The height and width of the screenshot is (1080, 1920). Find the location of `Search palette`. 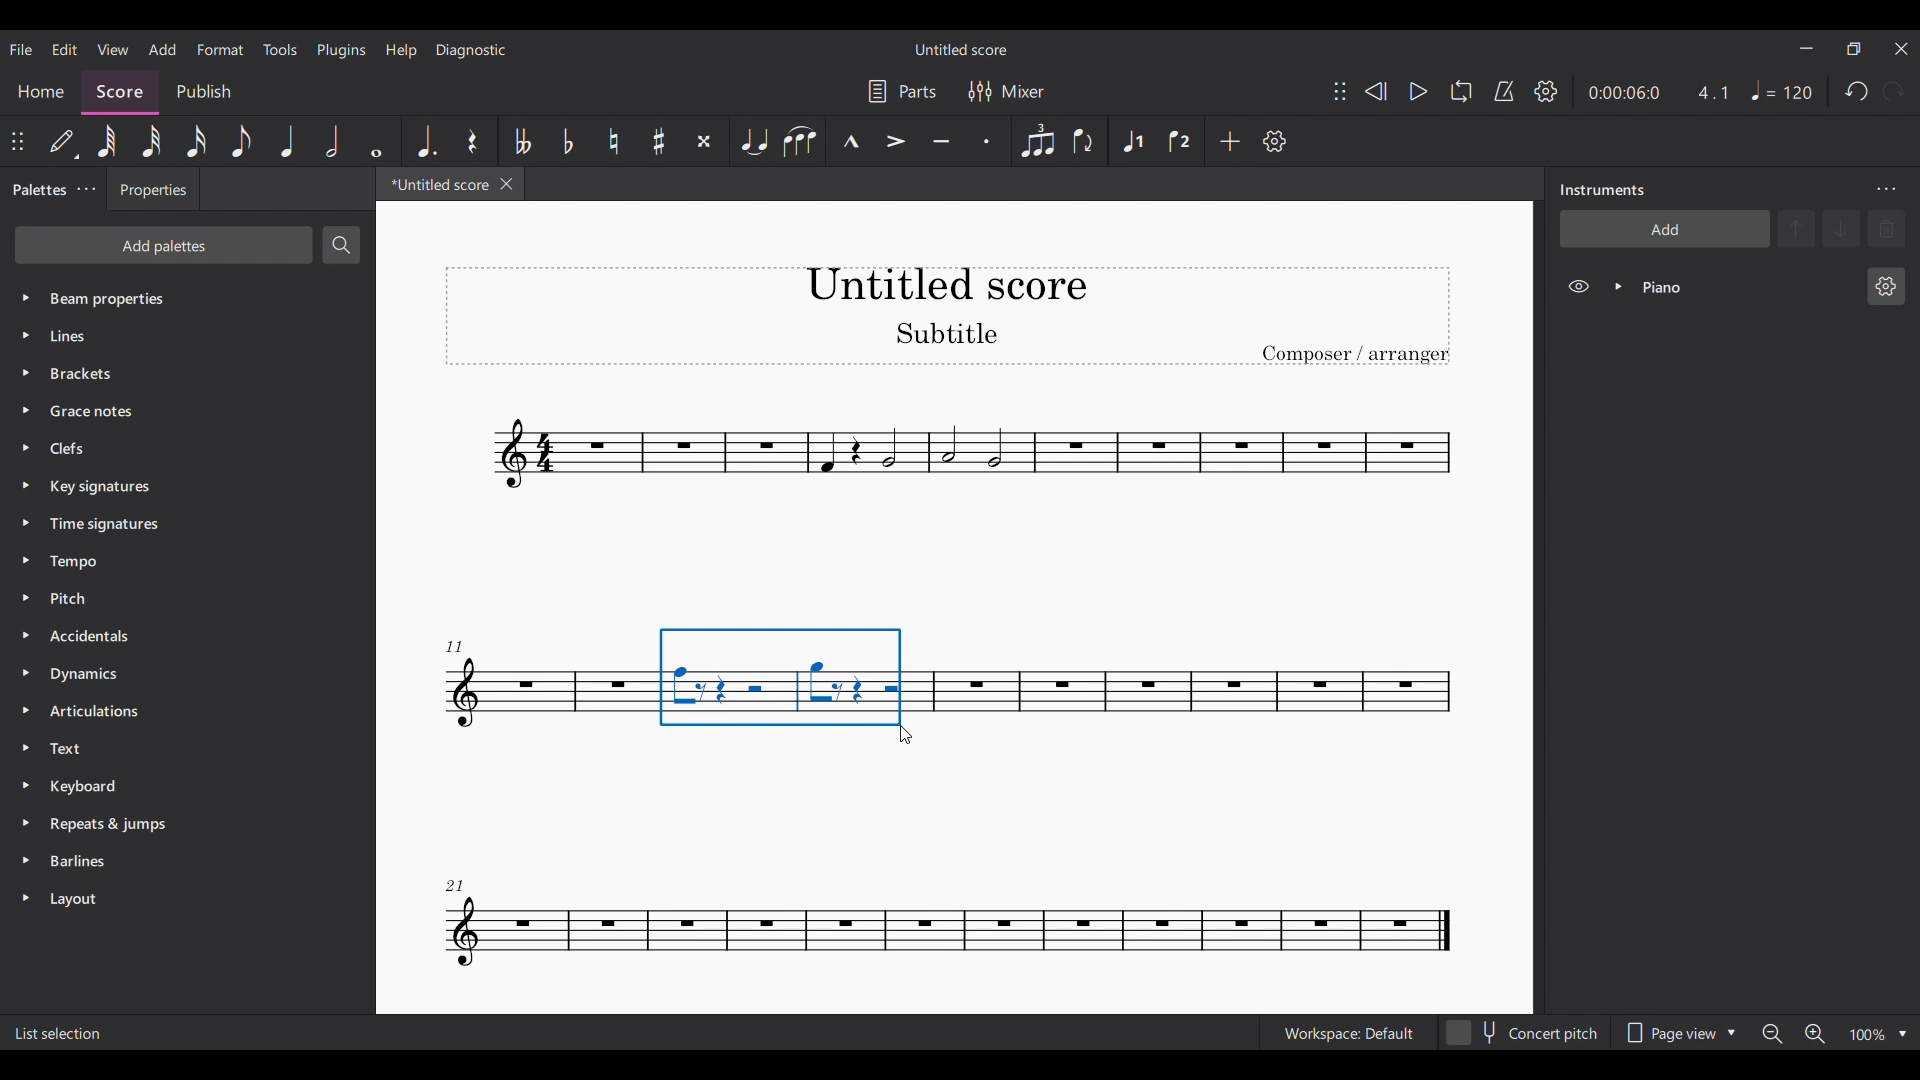

Search palette is located at coordinates (341, 244).